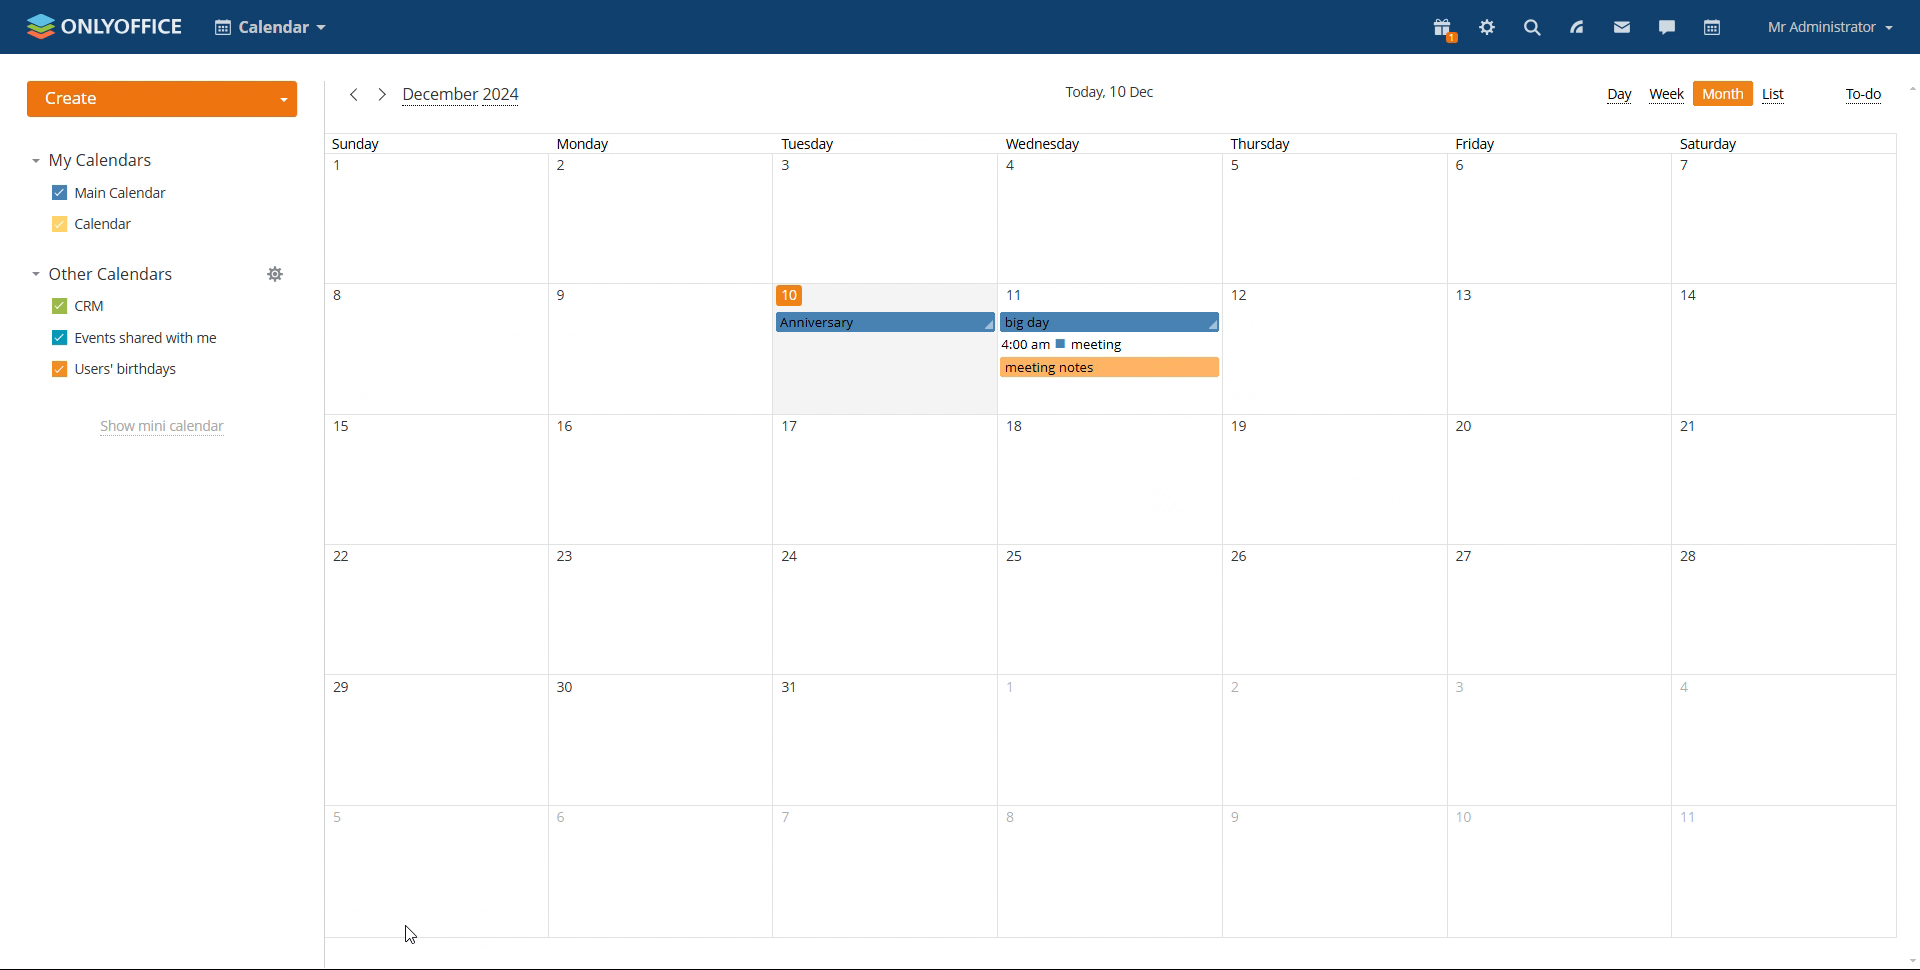 The width and height of the screenshot is (1920, 970). Describe the element at coordinates (167, 97) in the screenshot. I see `create` at that location.